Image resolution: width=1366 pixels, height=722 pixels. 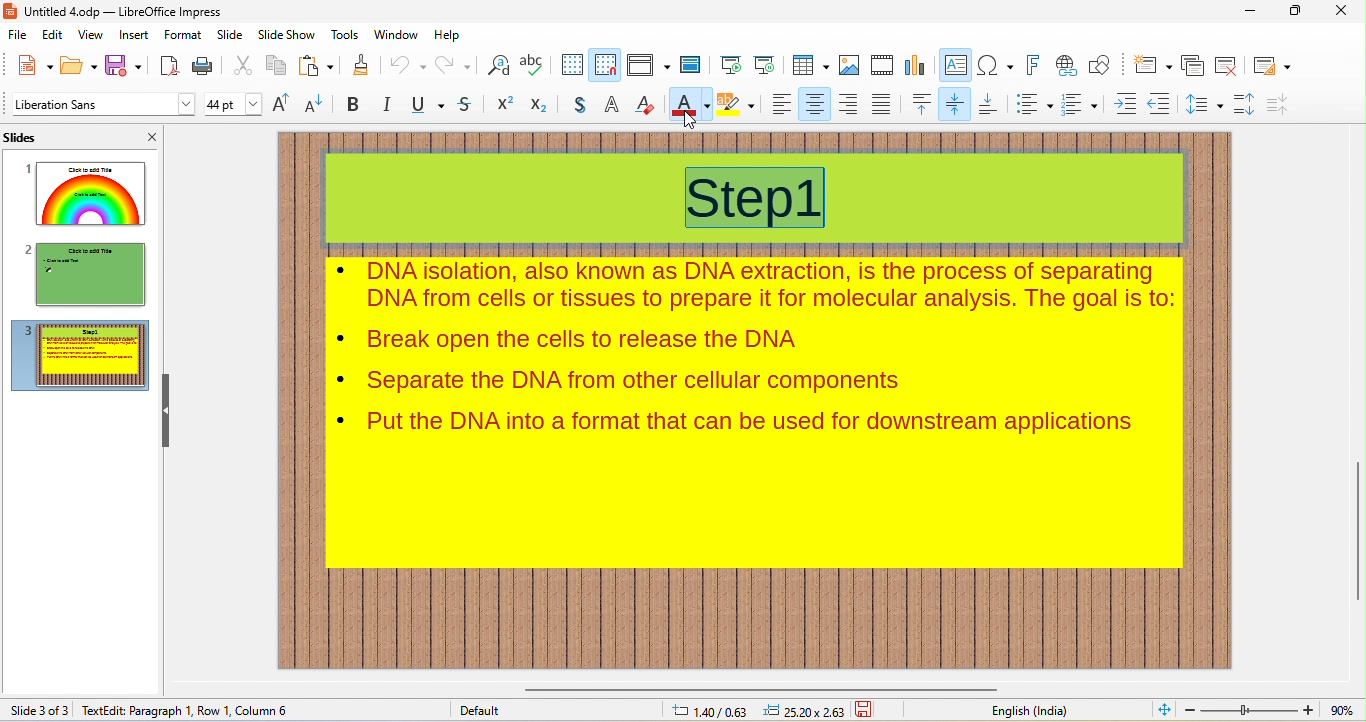 I want to click on undo, so click(x=405, y=65).